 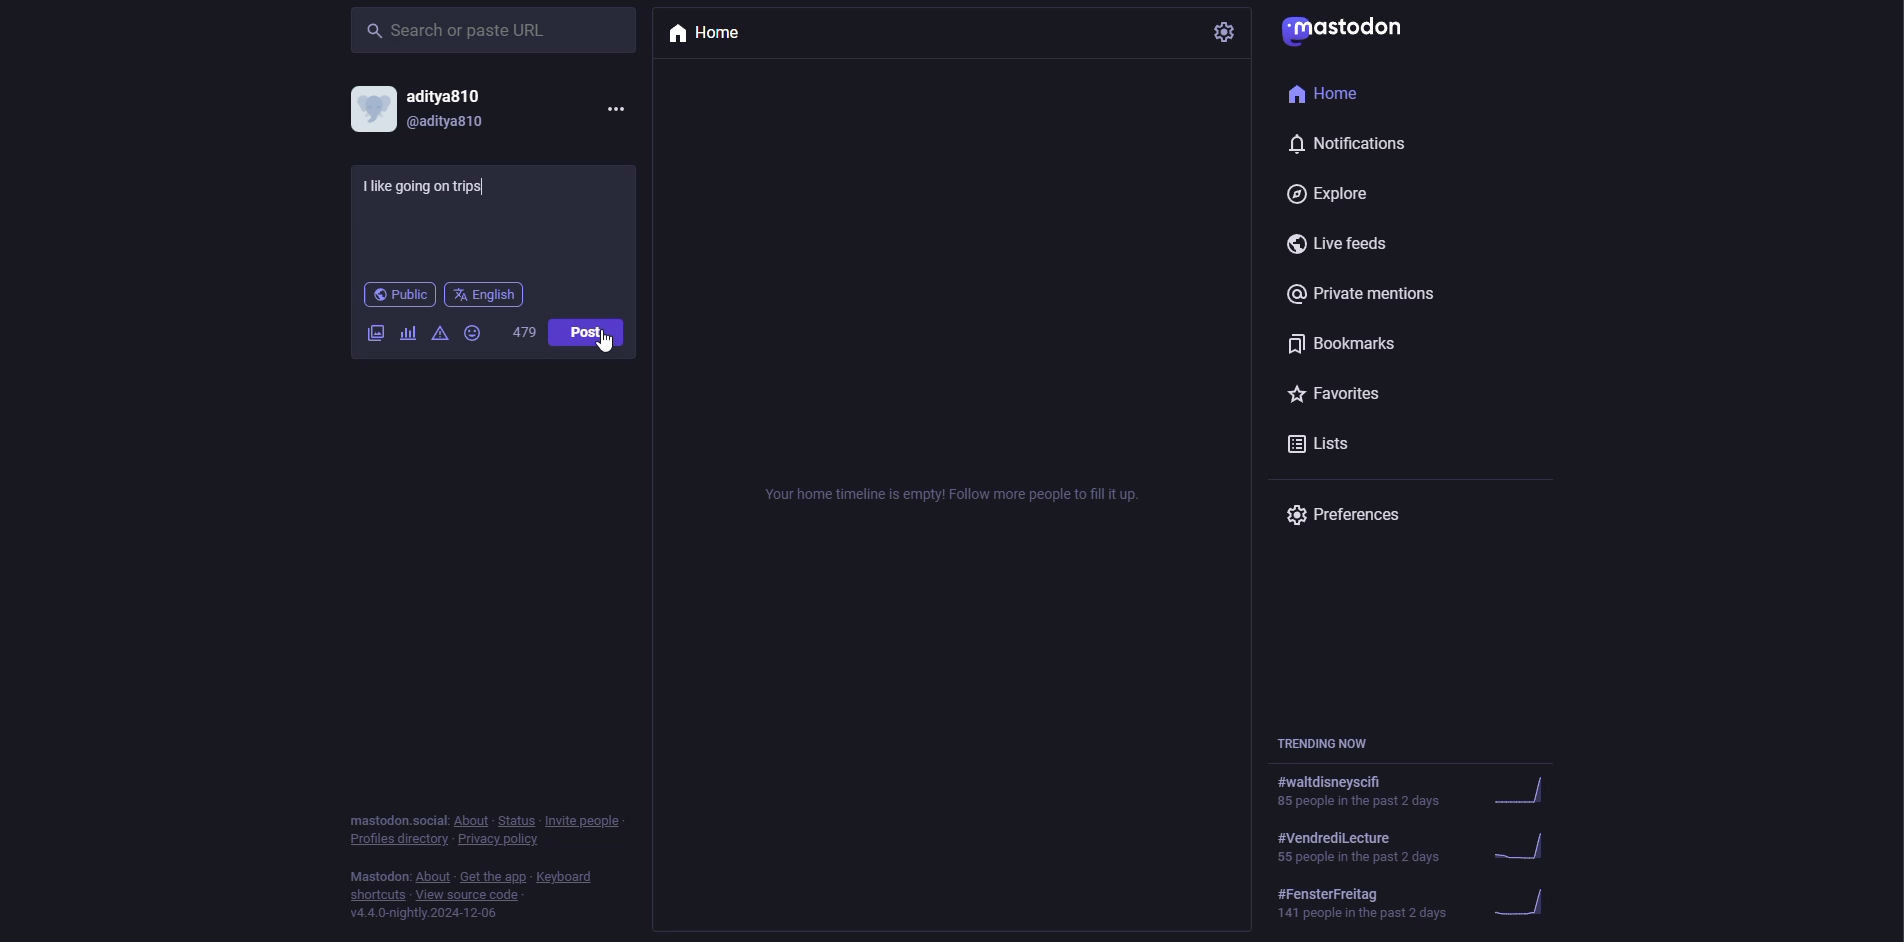 What do you see at coordinates (708, 33) in the screenshot?
I see `home` at bounding box center [708, 33].